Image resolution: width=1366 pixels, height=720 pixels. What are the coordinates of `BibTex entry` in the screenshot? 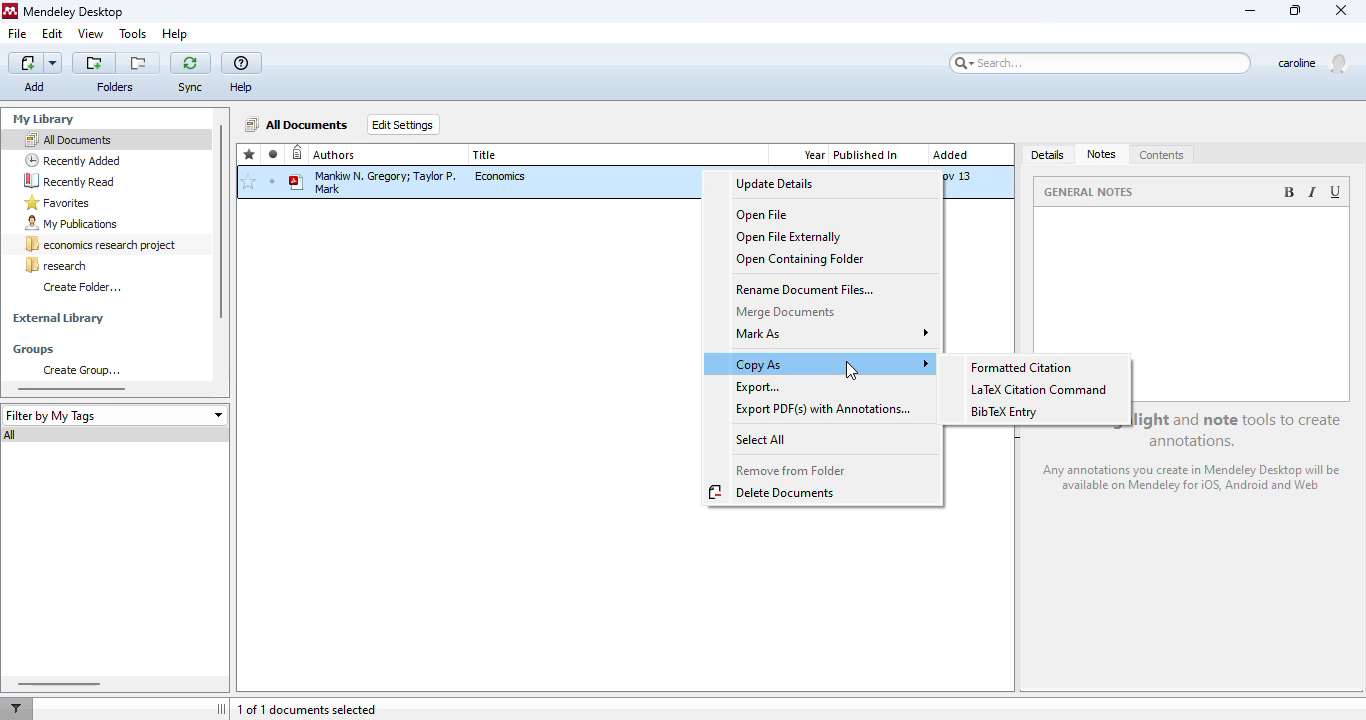 It's located at (1003, 412).